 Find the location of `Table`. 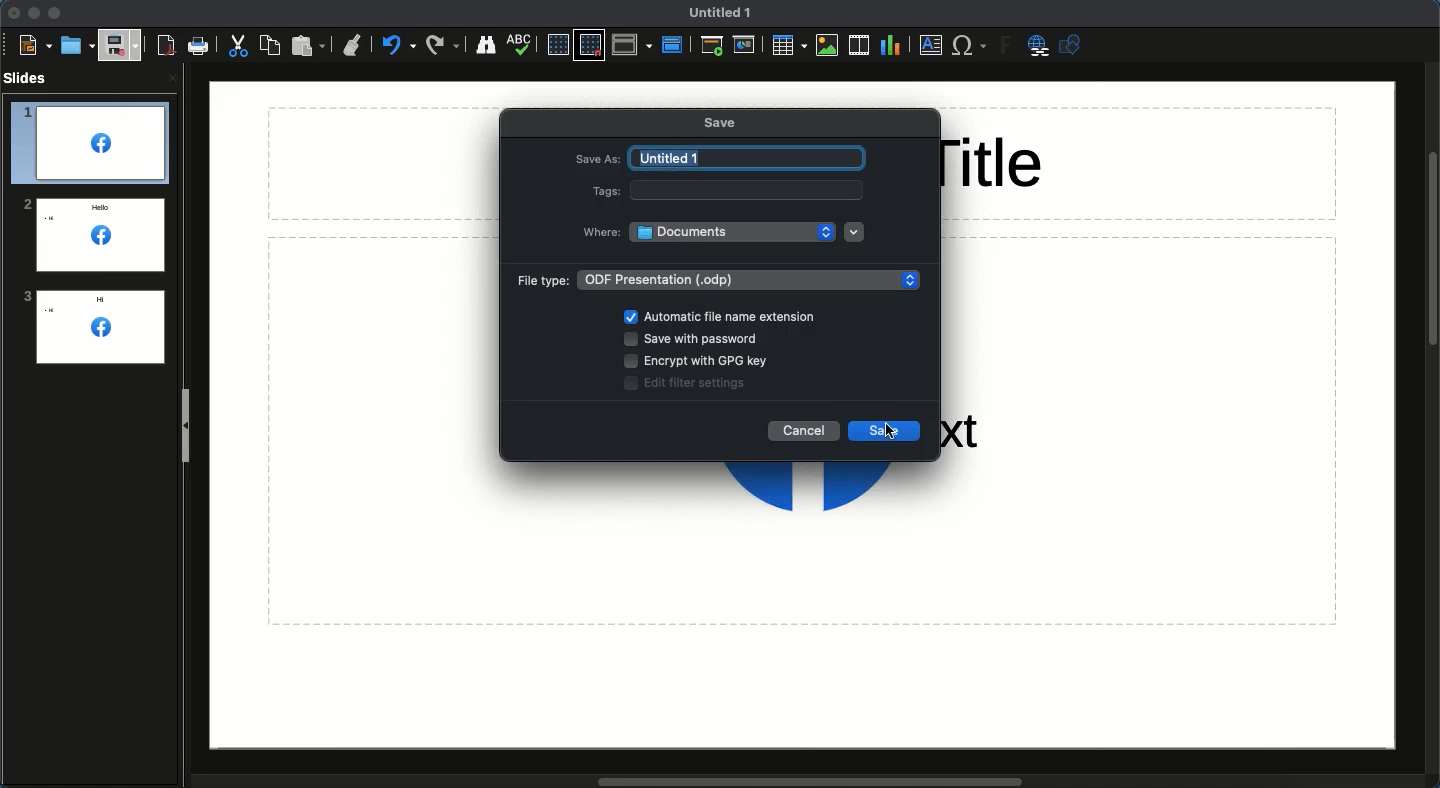

Table is located at coordinates (789, 46).